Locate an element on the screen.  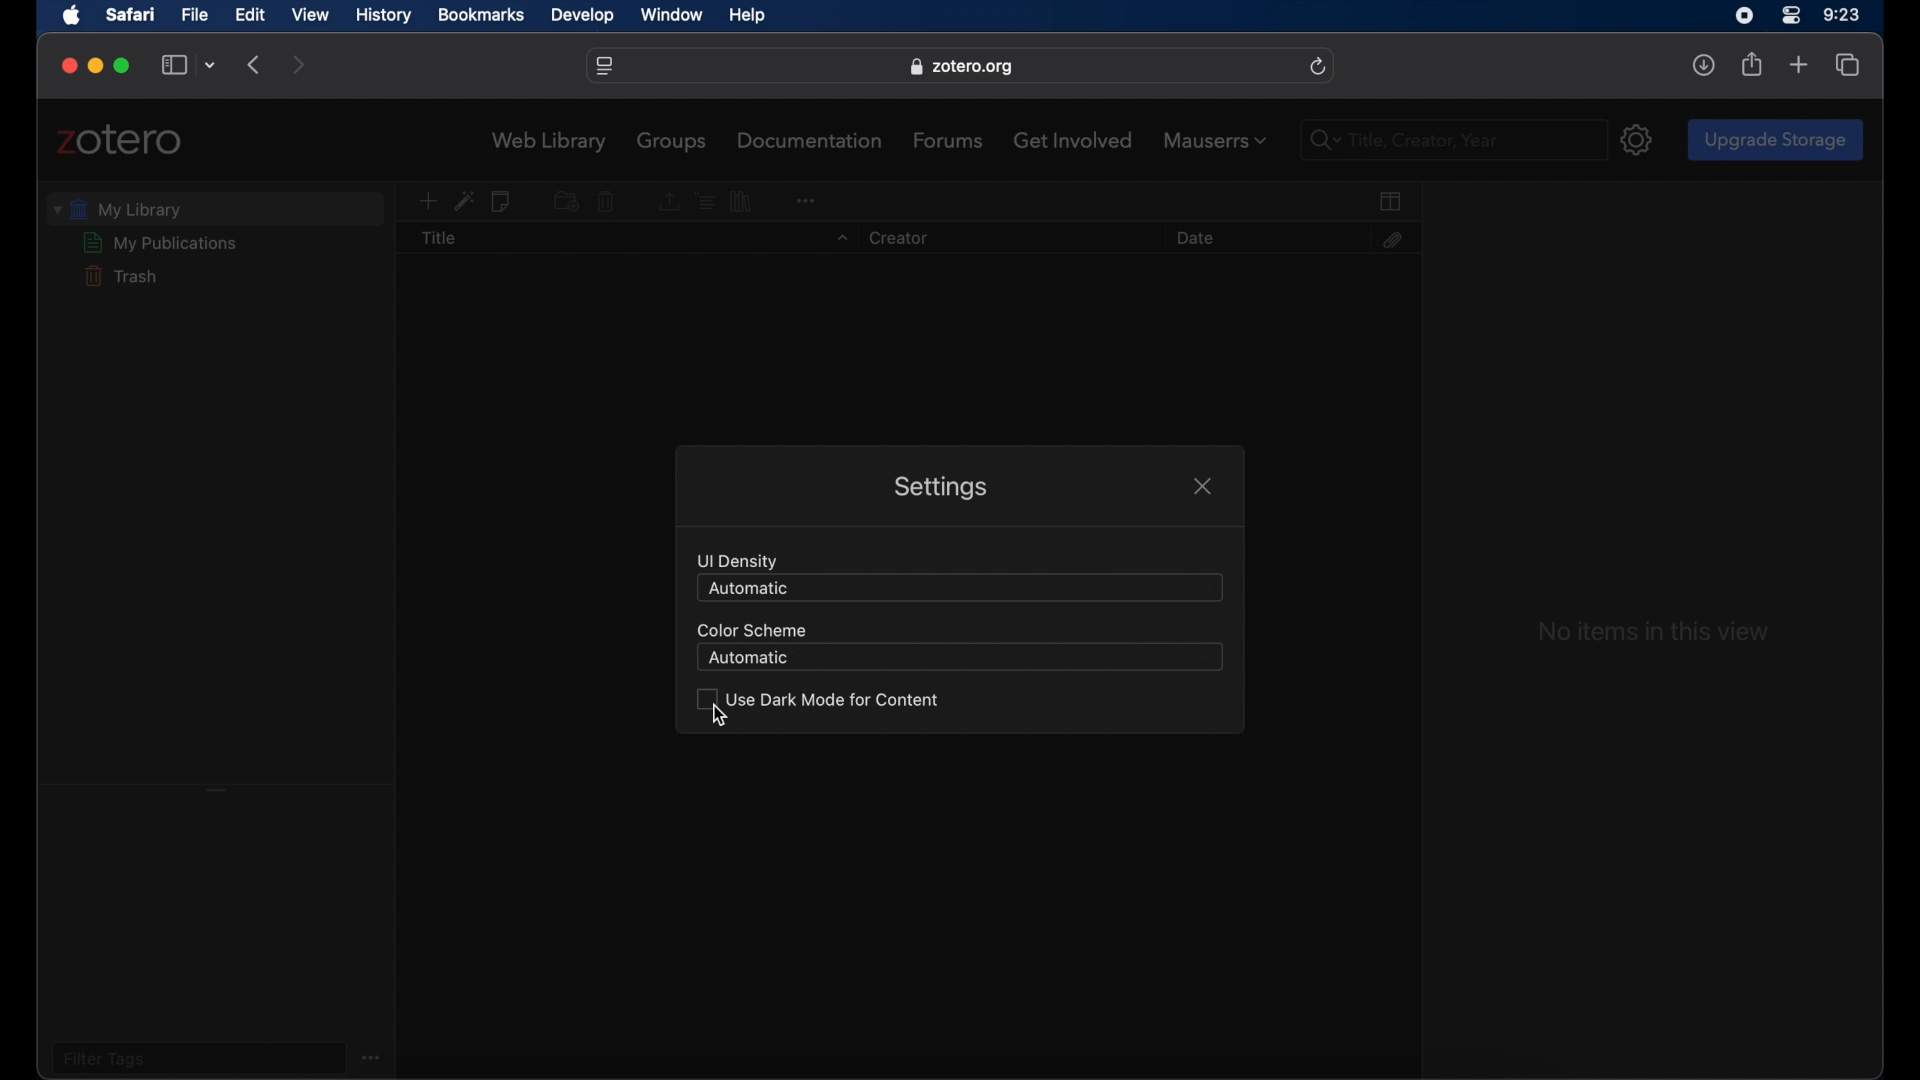
downloads is located at coordinates (1703, 65).